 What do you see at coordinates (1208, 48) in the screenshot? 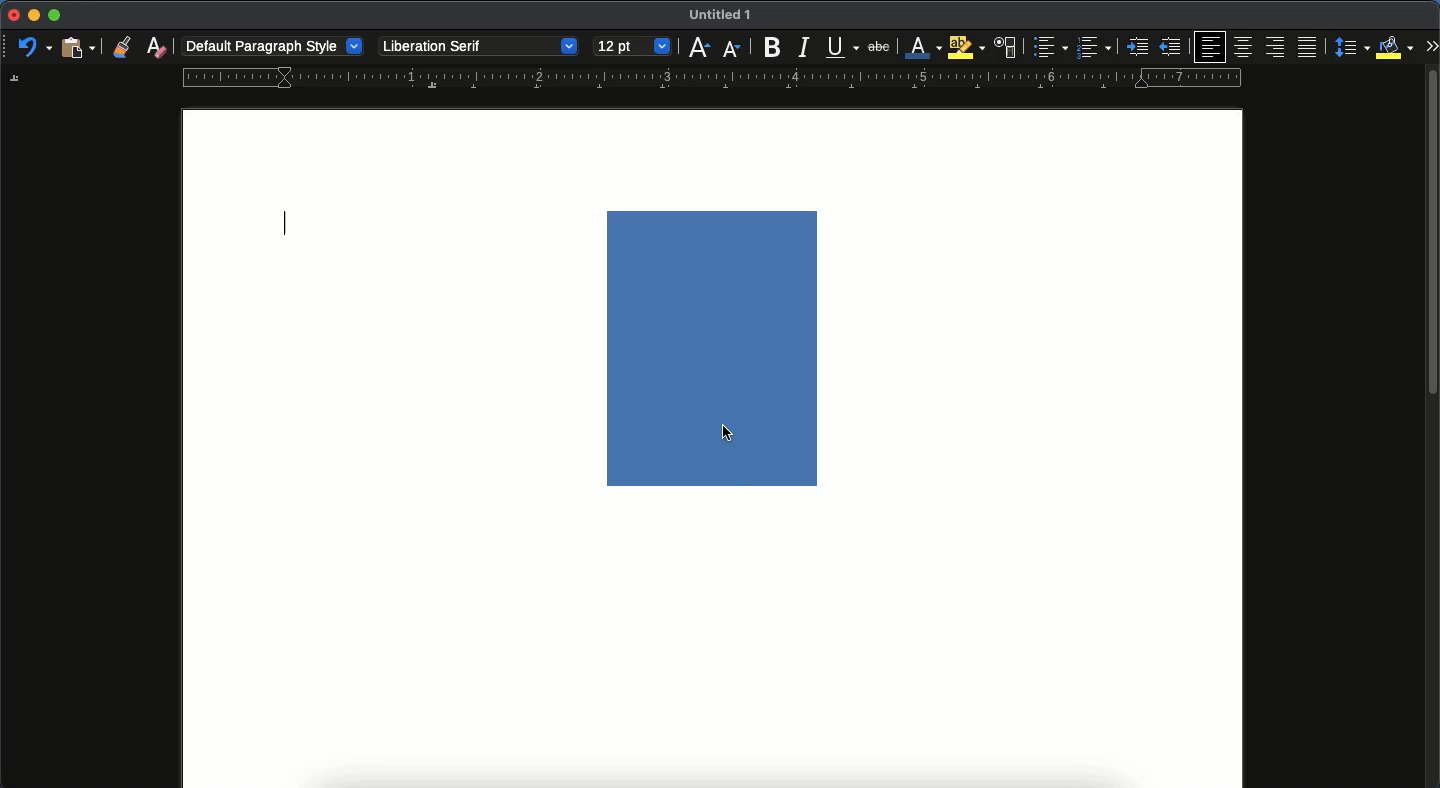
I see `left align` at bounding box center [1208, 48].